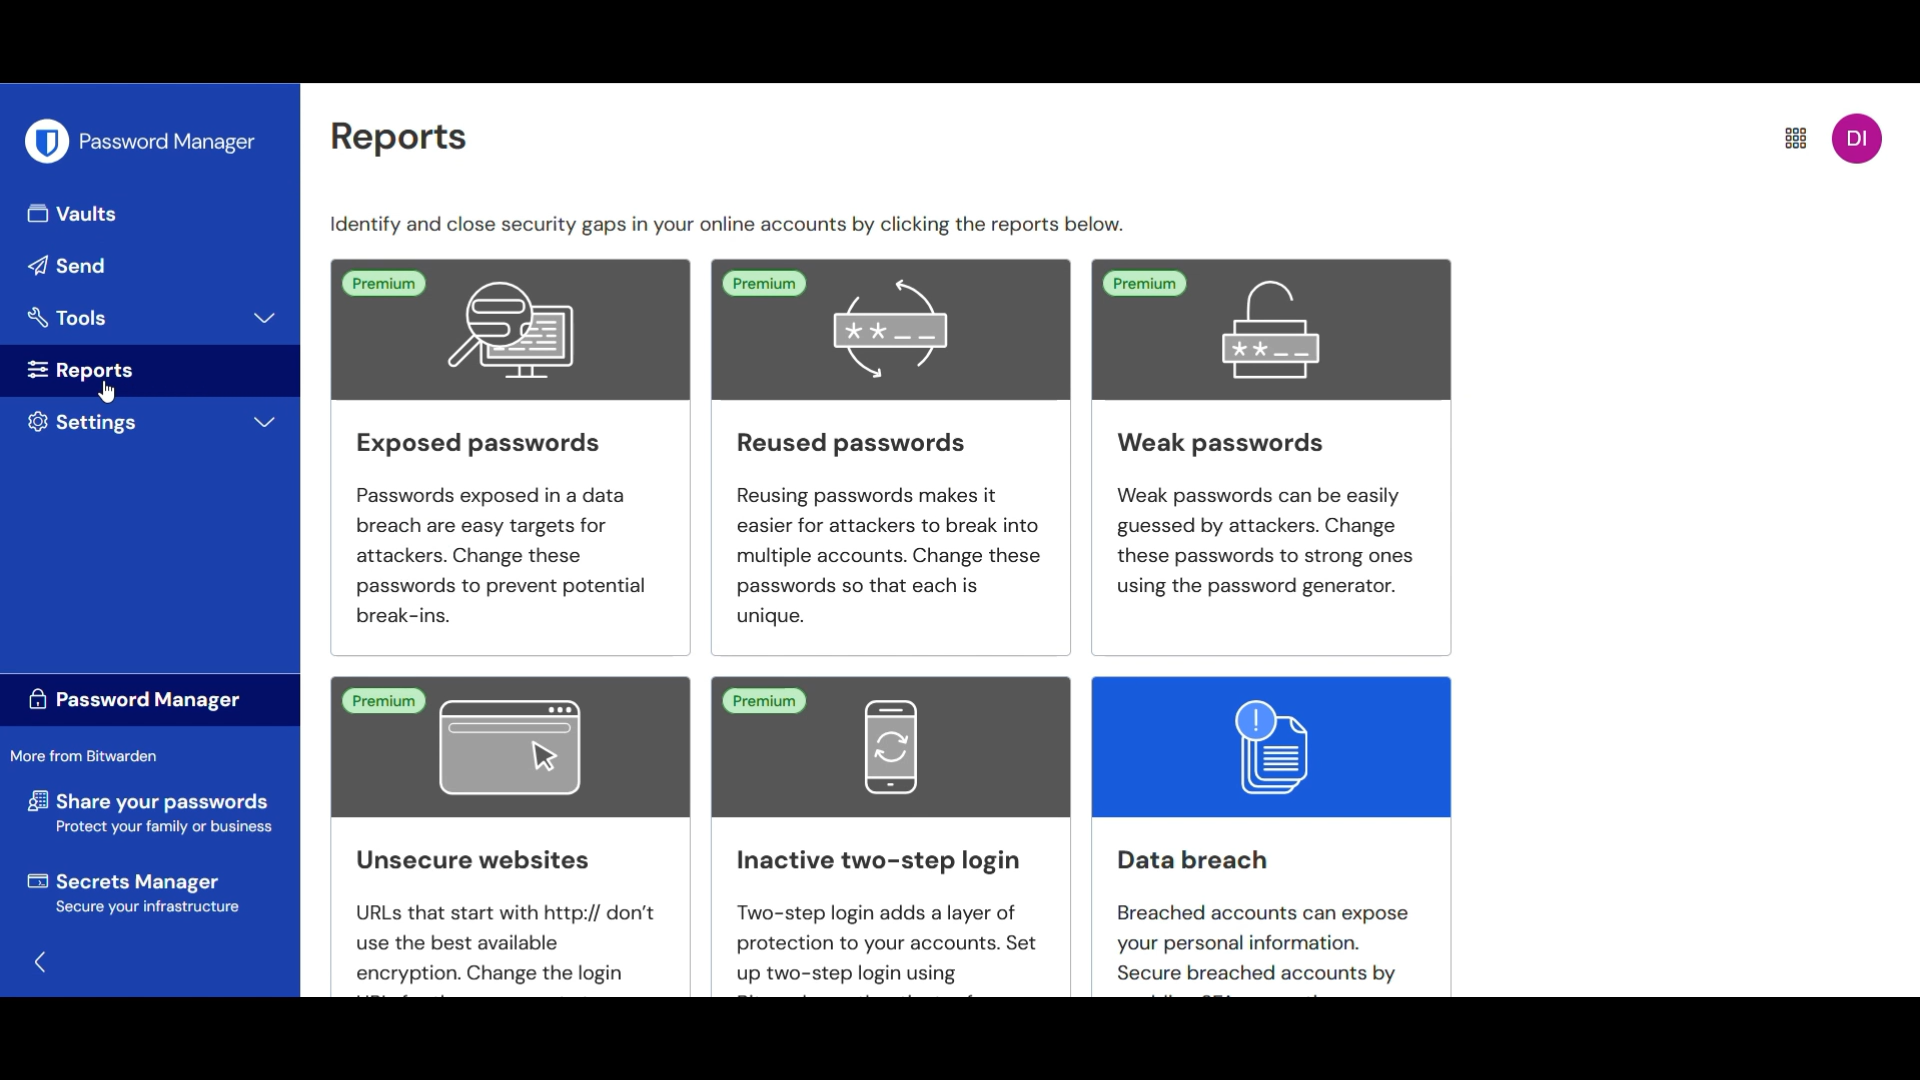 The height and width of the screenshot is (1080, 1920). I want to click on Unsecure websites

URLs that start with http:// don't
use the best available
encryption. Change the login, so click(513, 833).